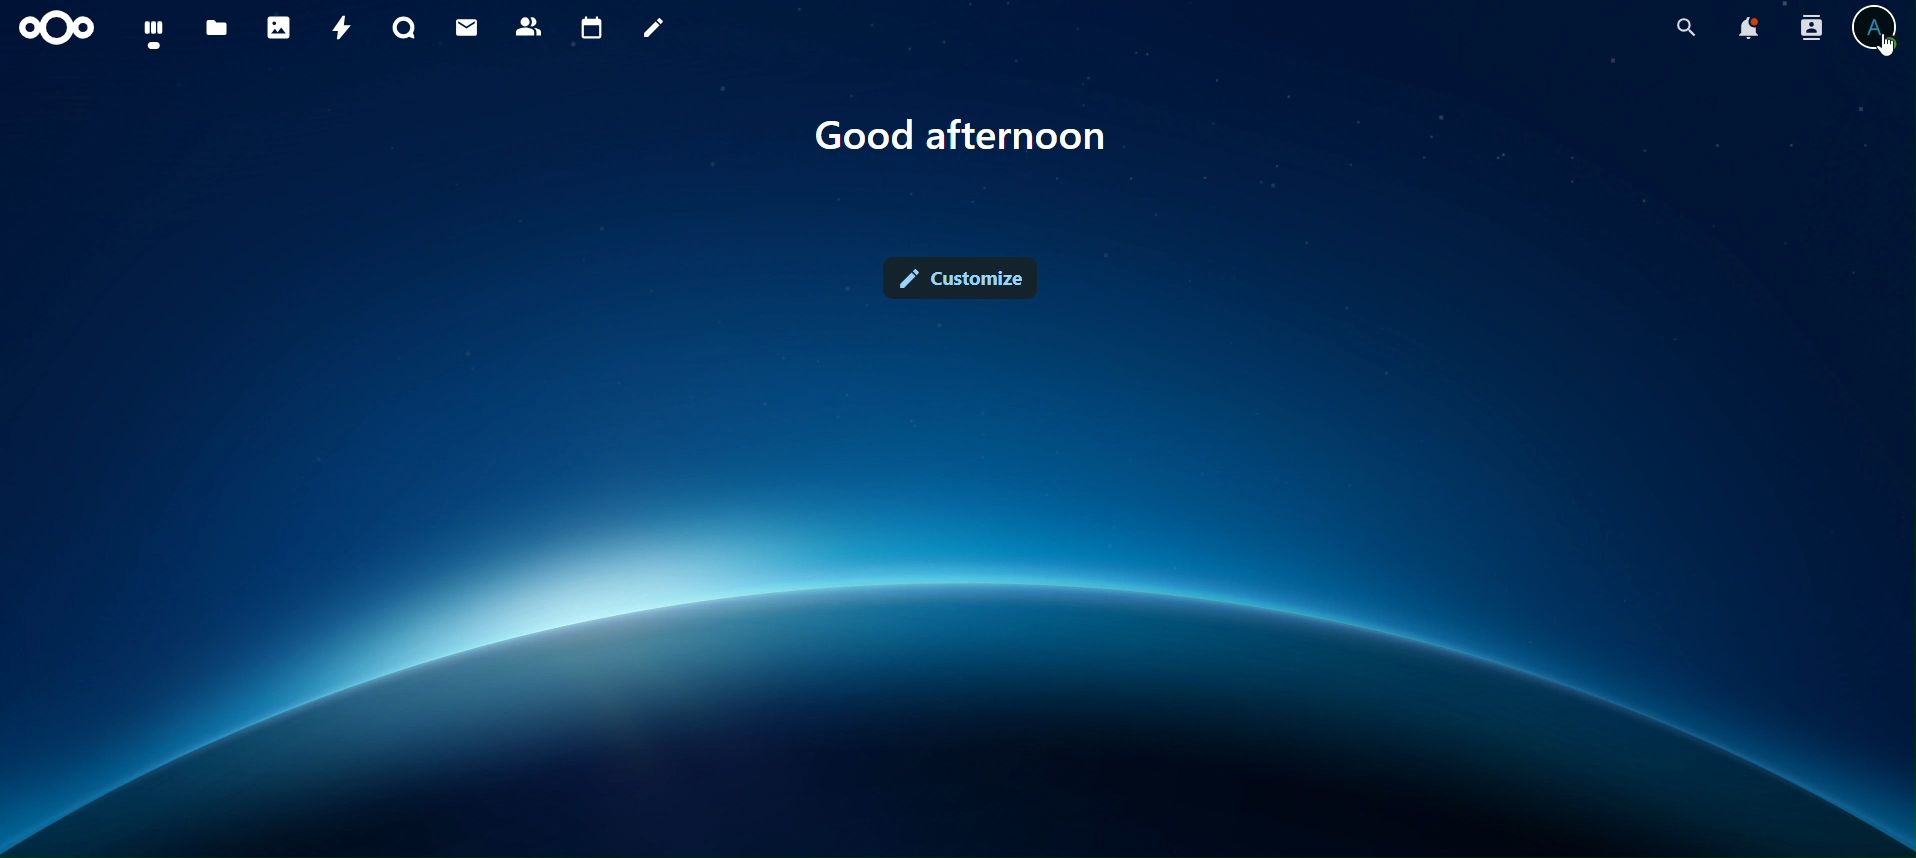  I want to click on files, so click(216, 29).